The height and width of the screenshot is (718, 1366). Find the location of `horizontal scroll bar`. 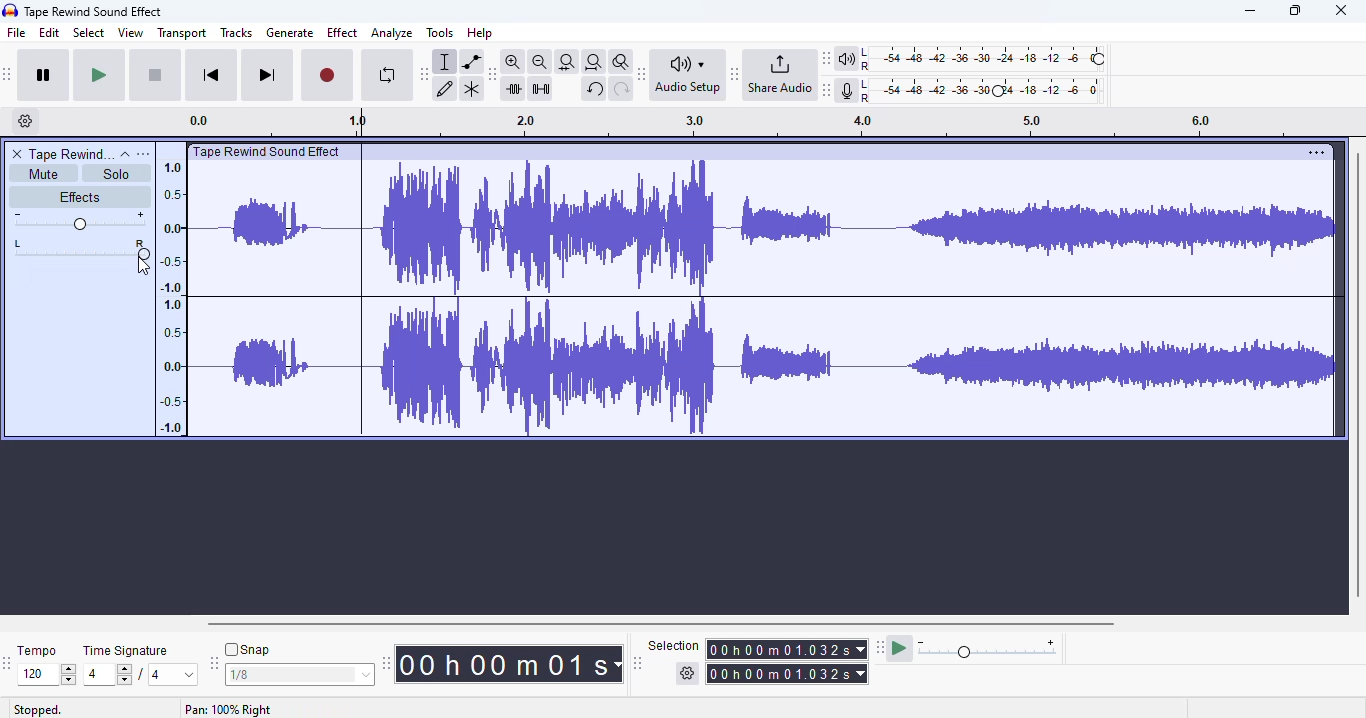

horizontal scroll bar is located at coordinates (663, 624).